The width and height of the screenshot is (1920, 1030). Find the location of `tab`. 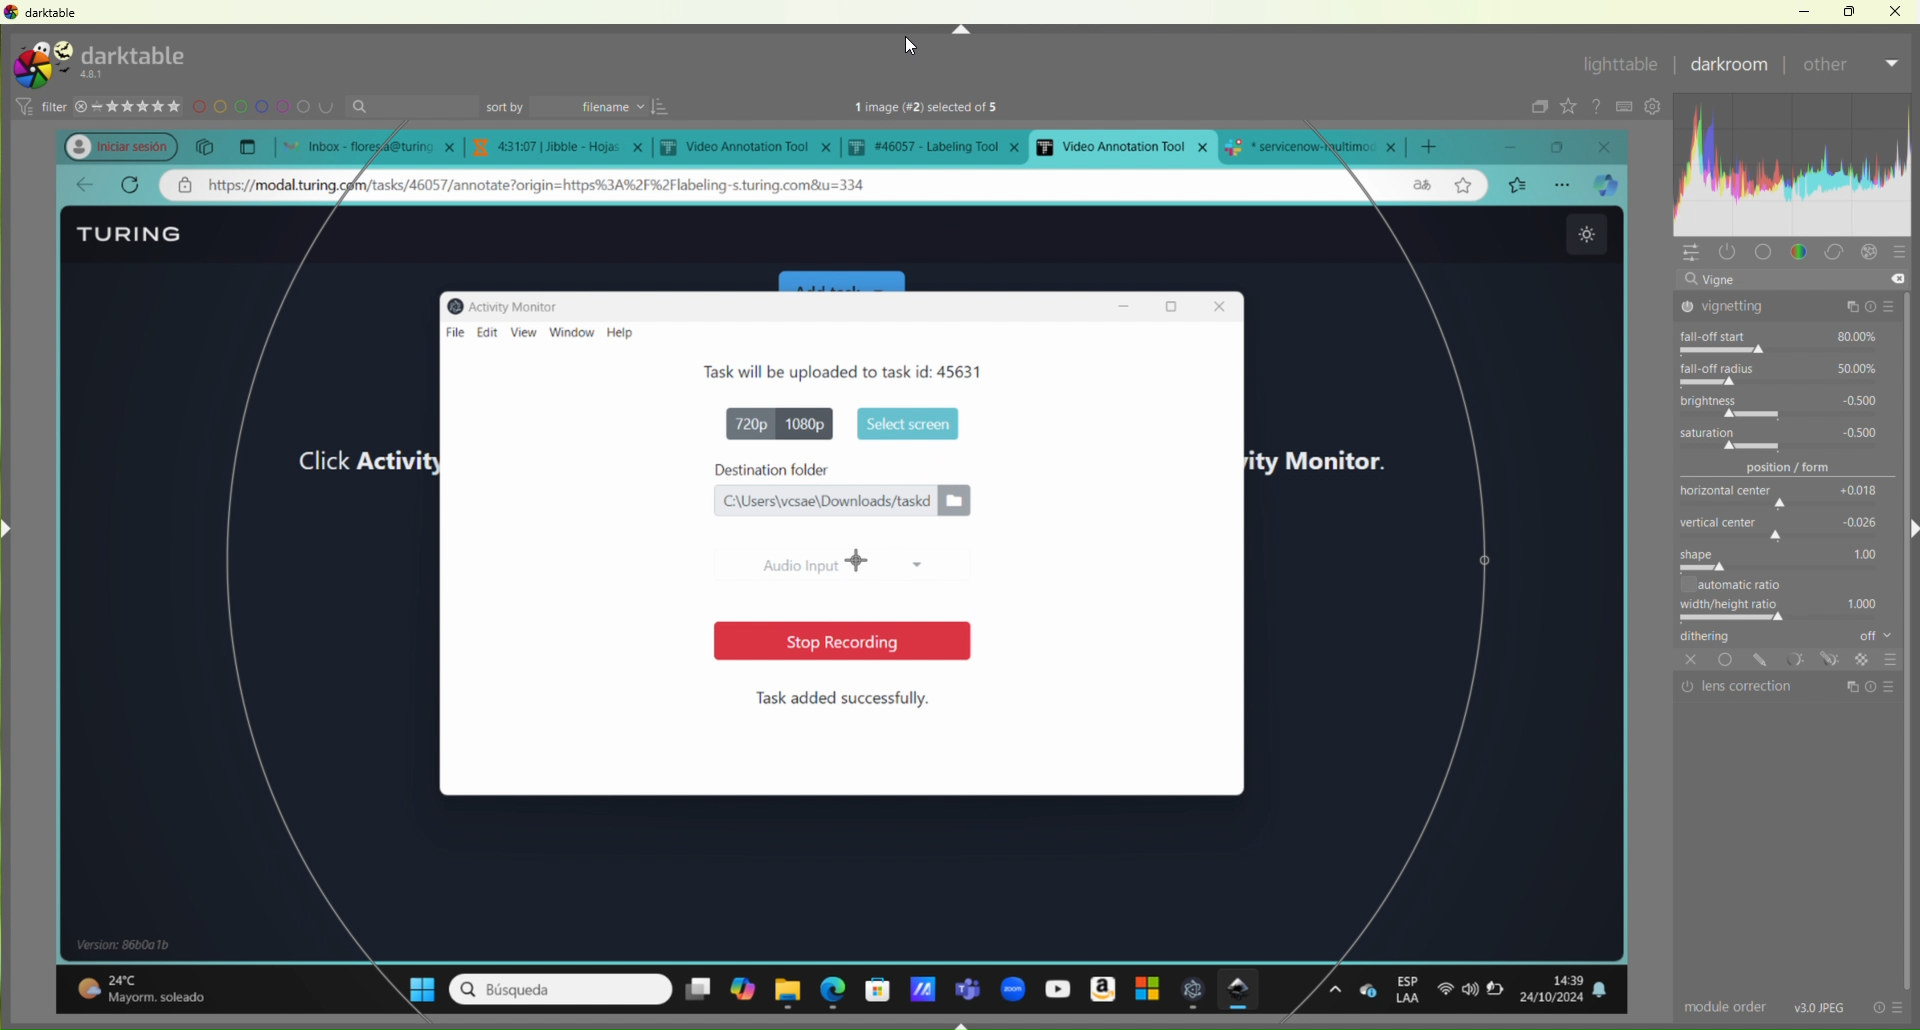

tab is located at coordinates (1318, 145).